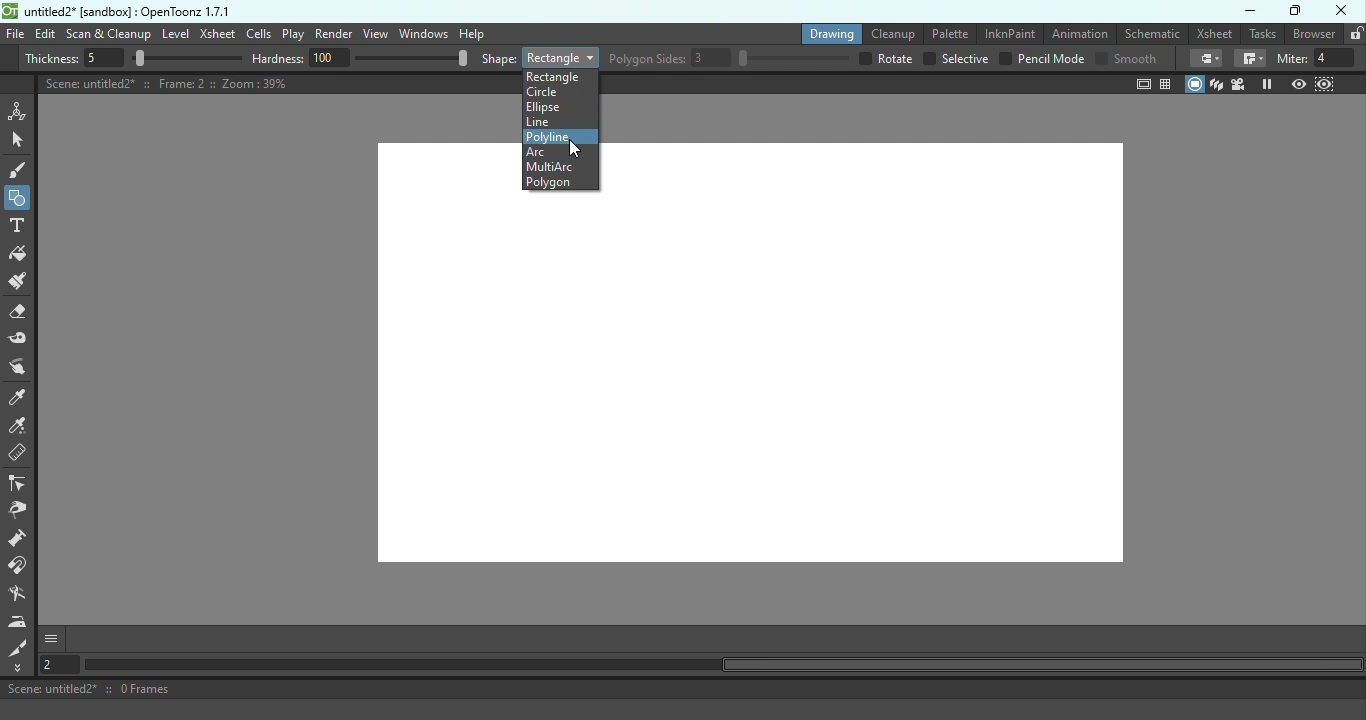 The image size is (1366, 720). What do you see at coordinates (1241, 84) in the screenshot?
I see `Camera view` at bounding box center [1241, 84].